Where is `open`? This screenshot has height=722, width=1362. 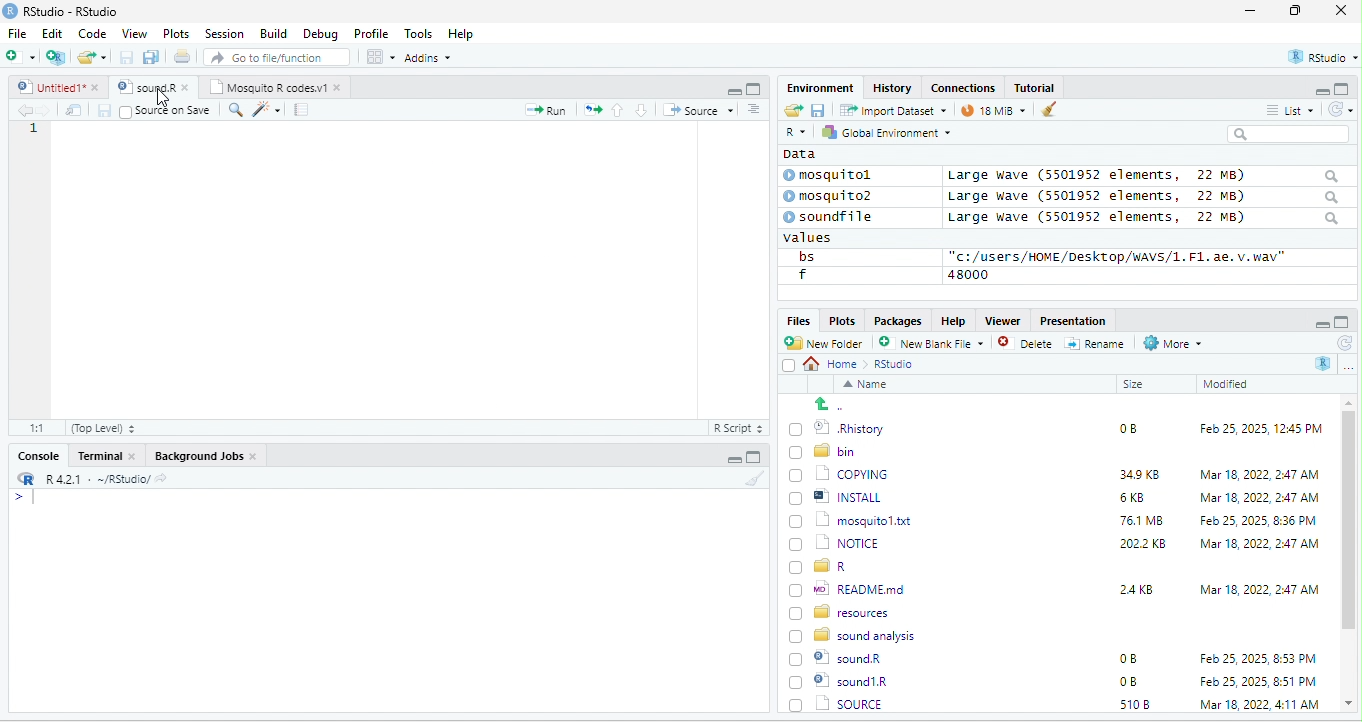 open is located at coordinates (184, 59).